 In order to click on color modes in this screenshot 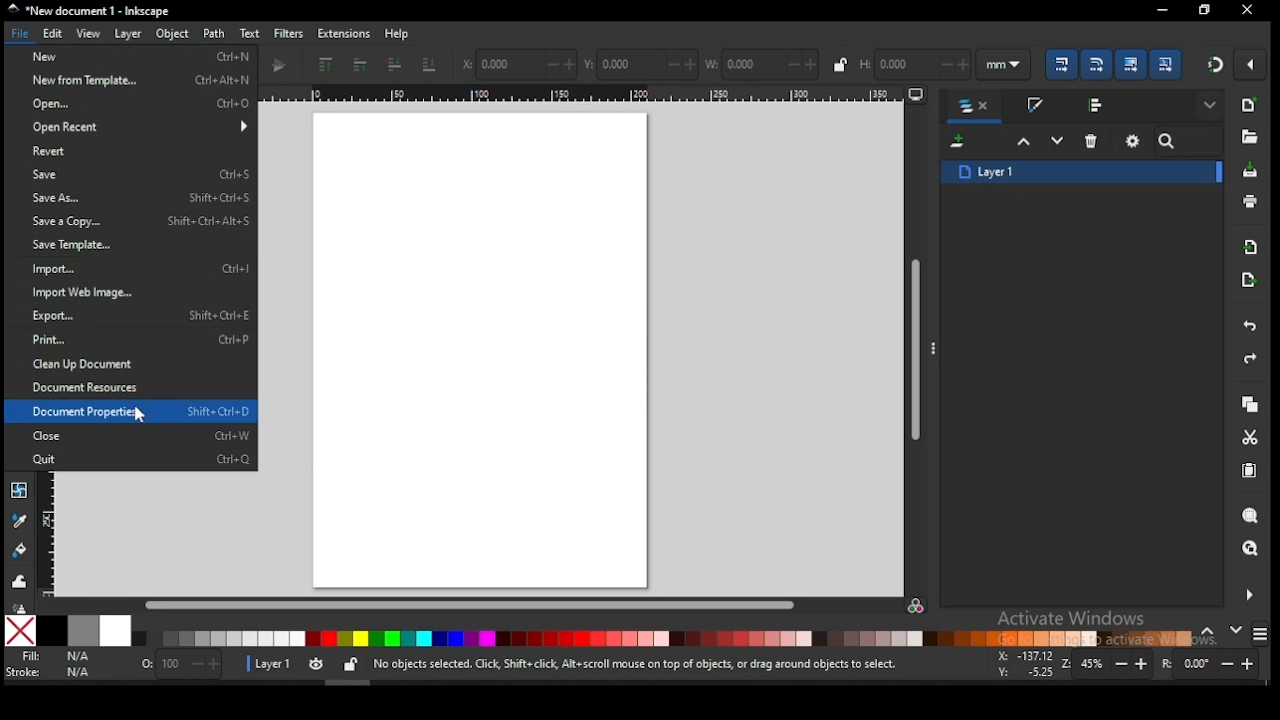, I will do `click(1260, 634)`.